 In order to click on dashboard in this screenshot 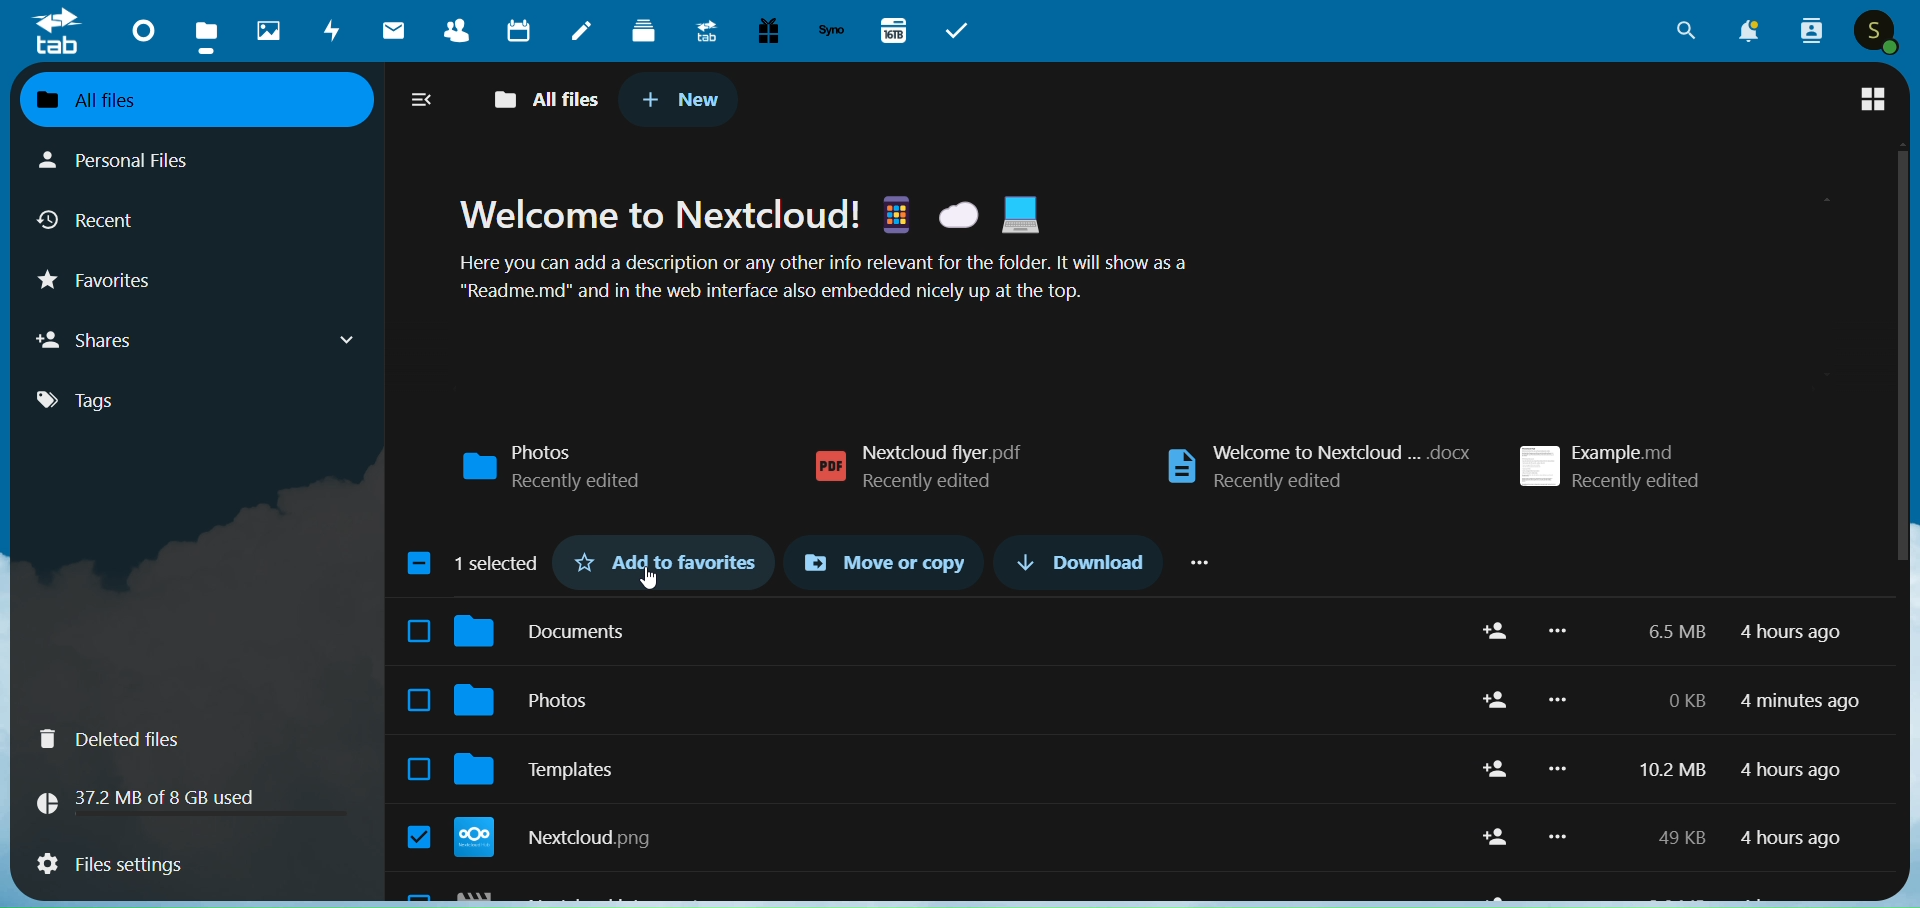, I will do `click(138, 32)`.